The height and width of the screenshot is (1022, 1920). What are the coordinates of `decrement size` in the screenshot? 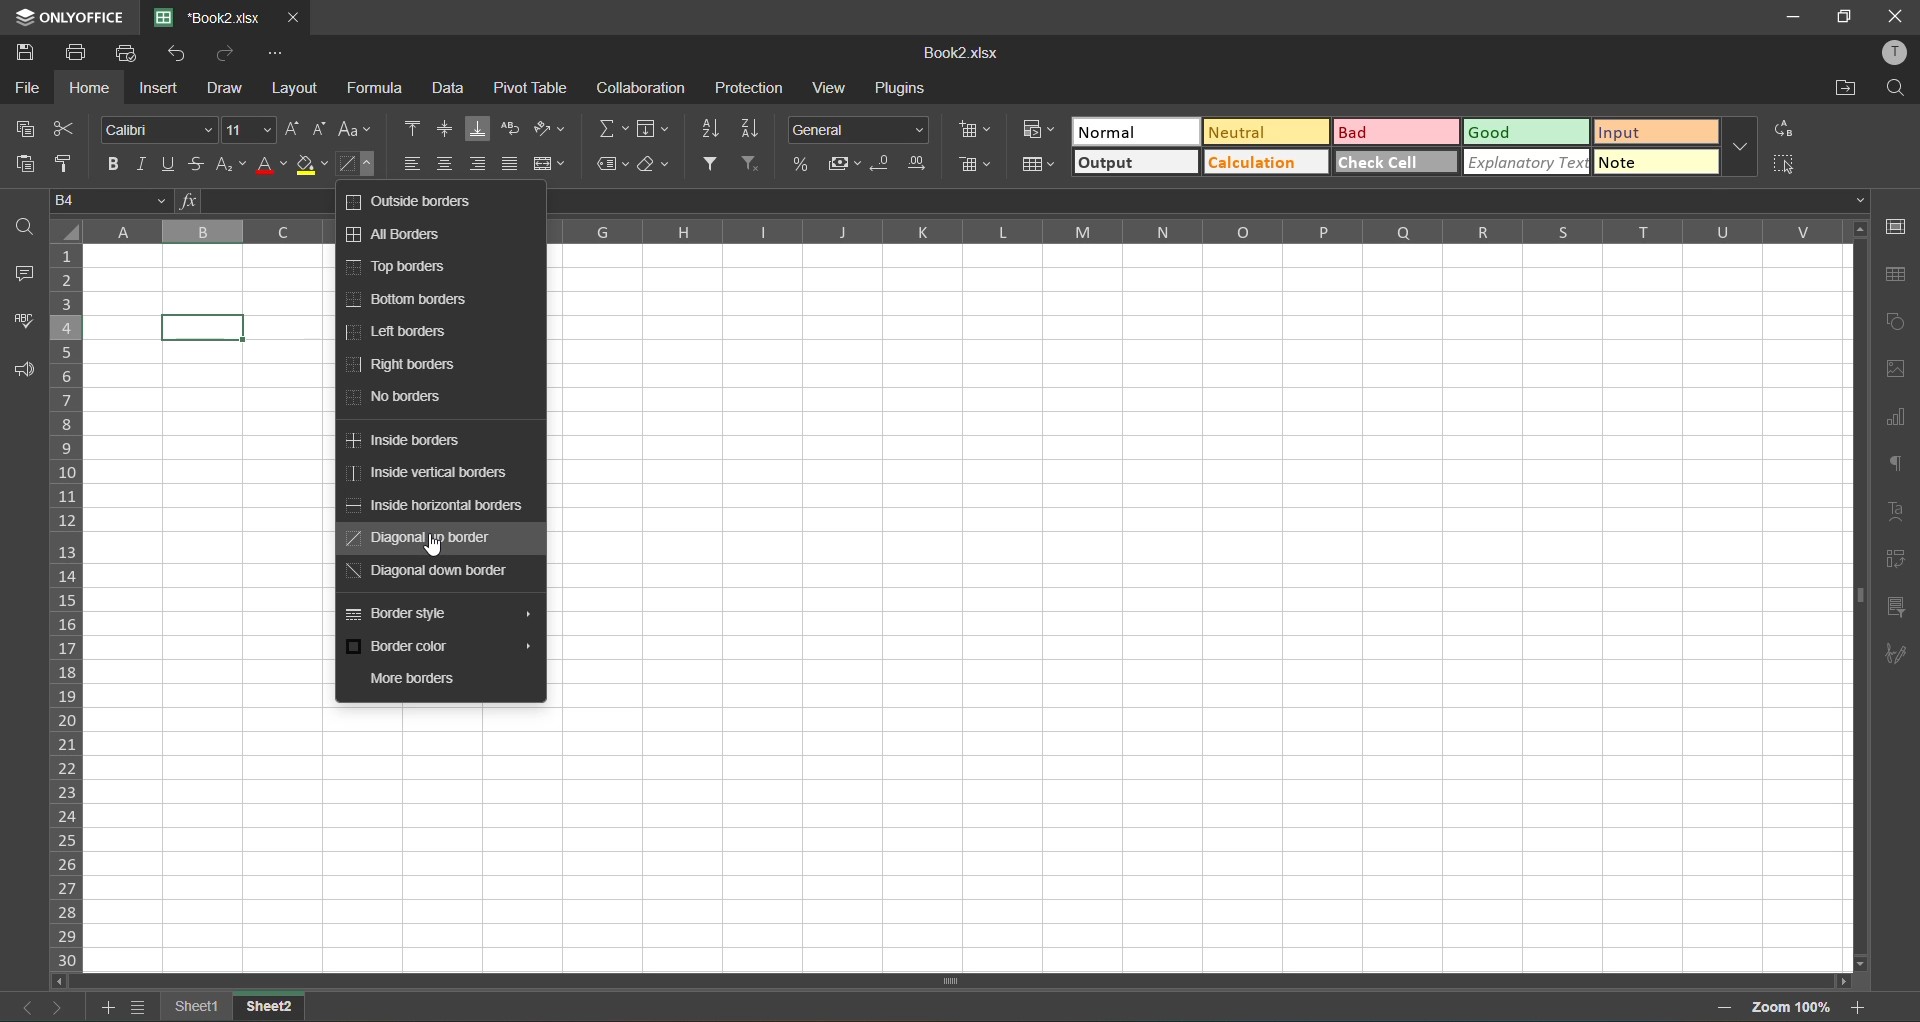 It's located at (323, 129).